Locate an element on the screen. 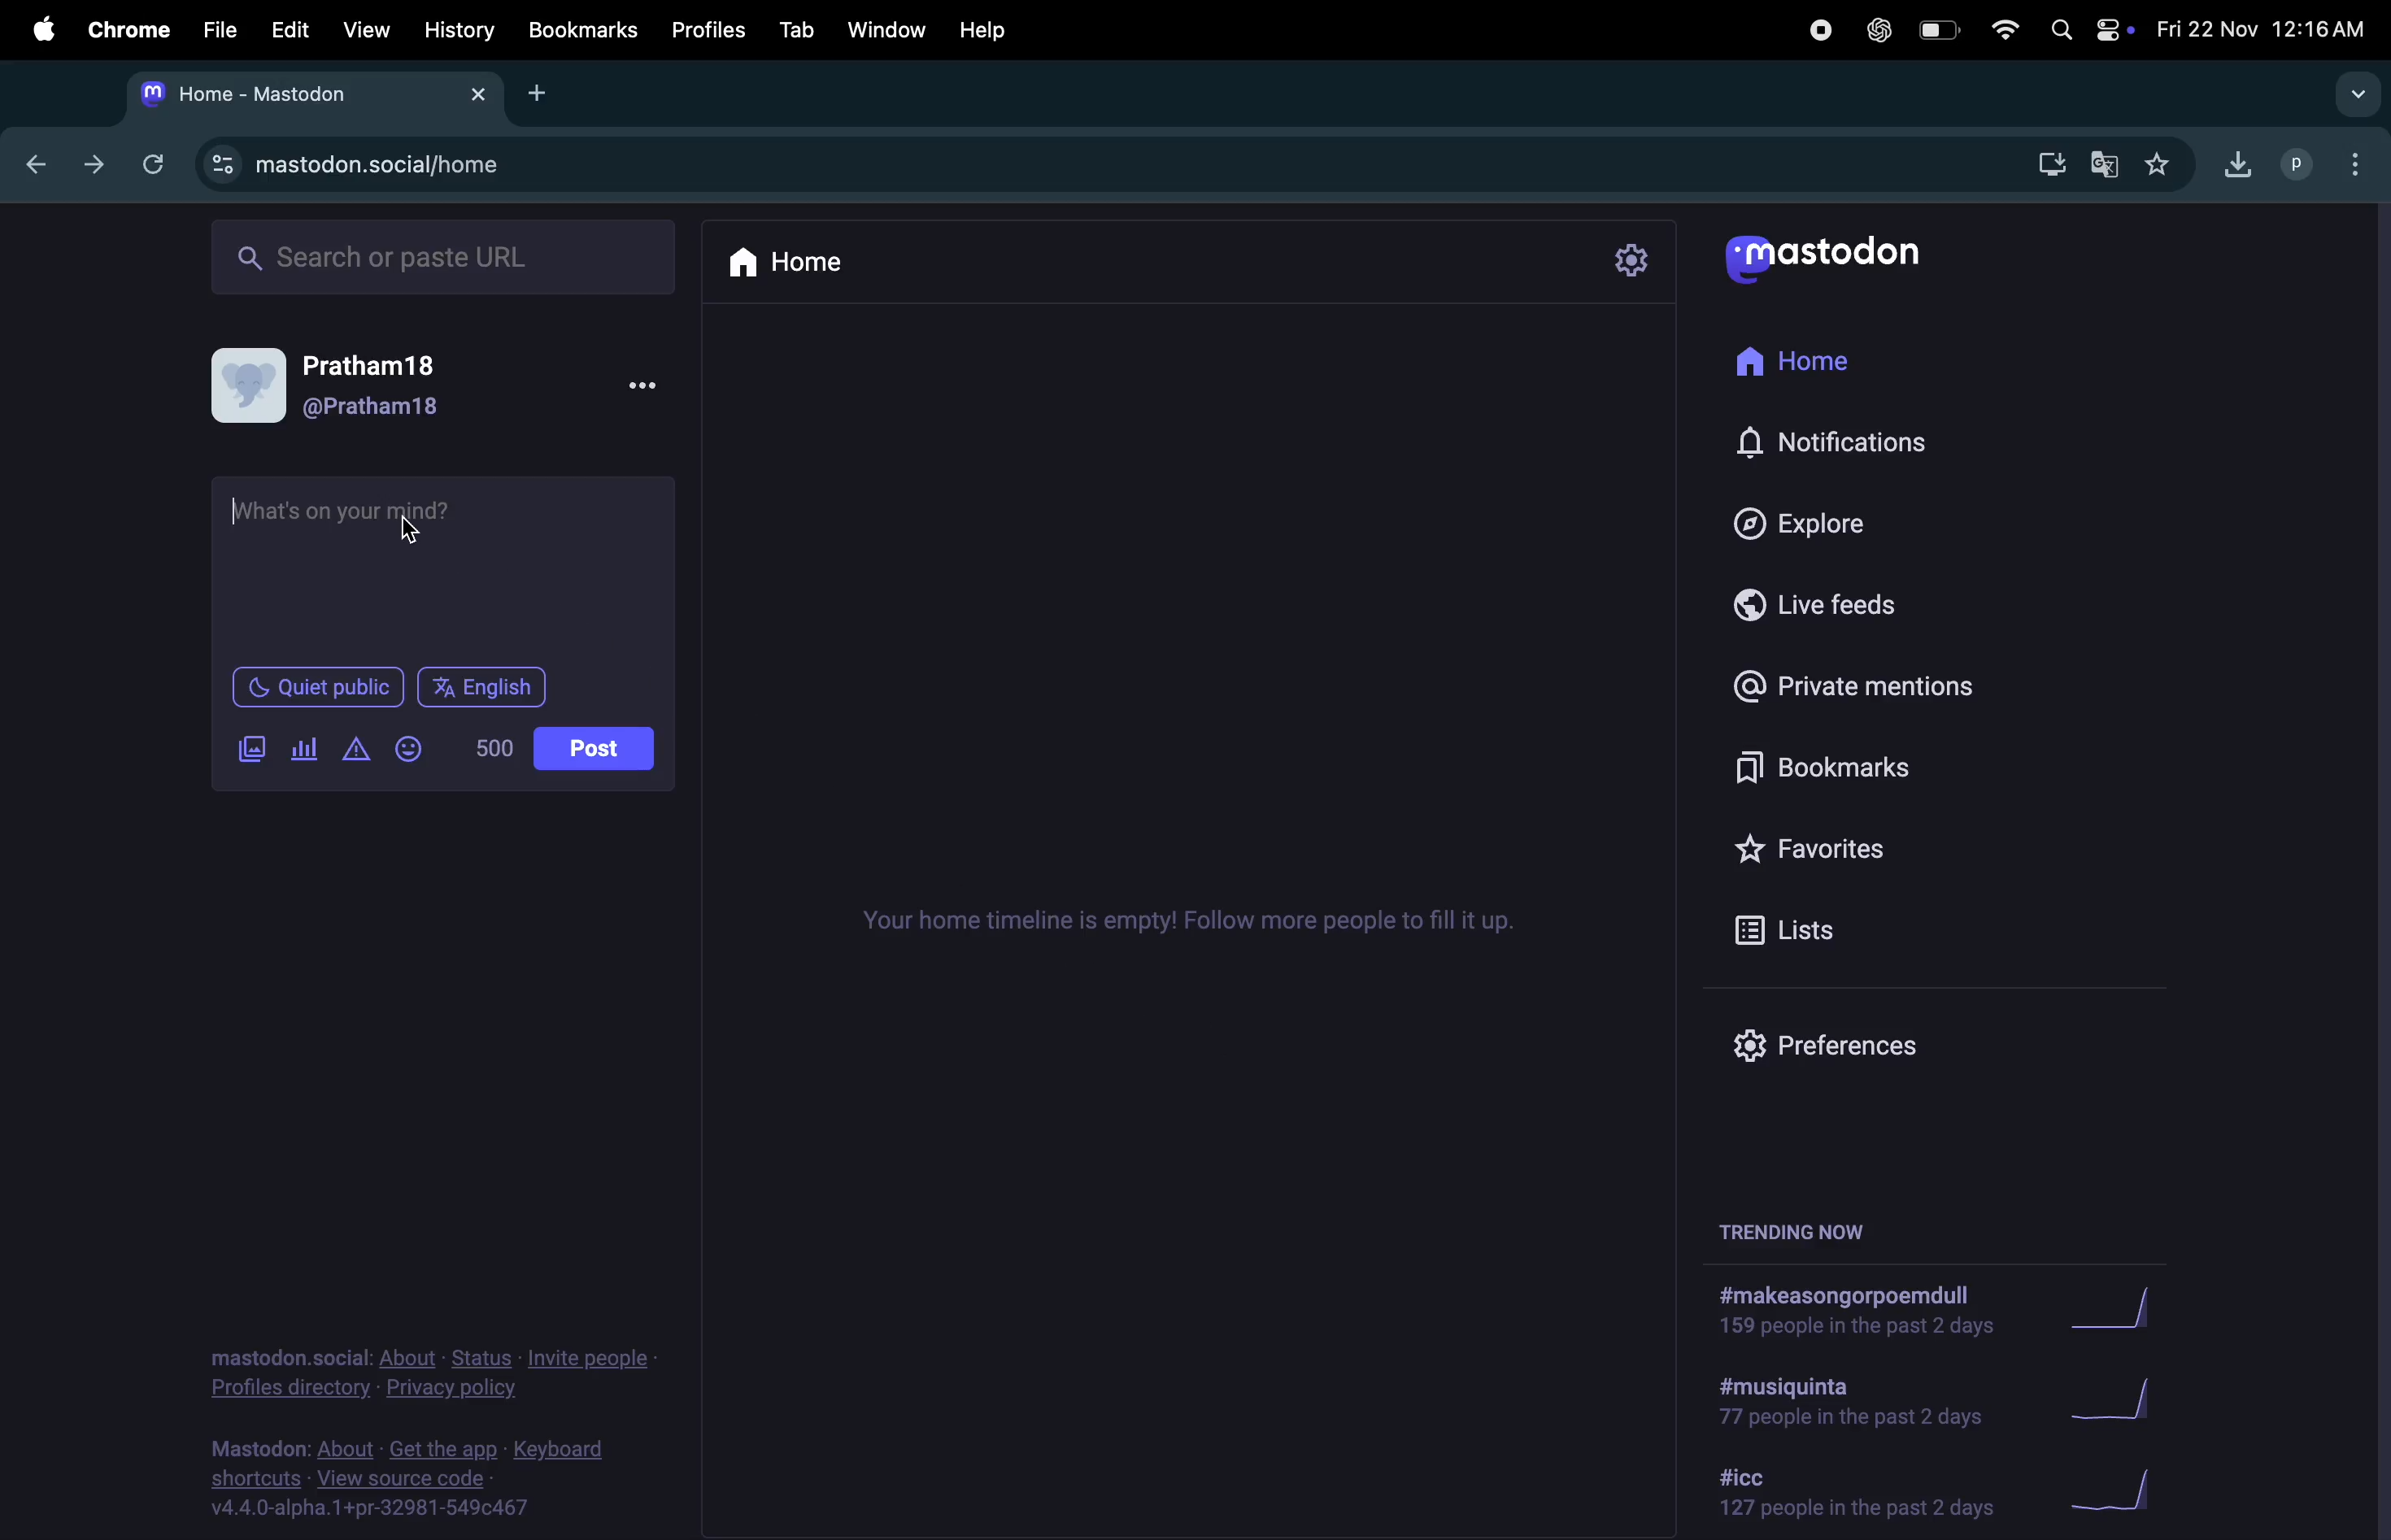  home is located at coordinates (1789, 361).